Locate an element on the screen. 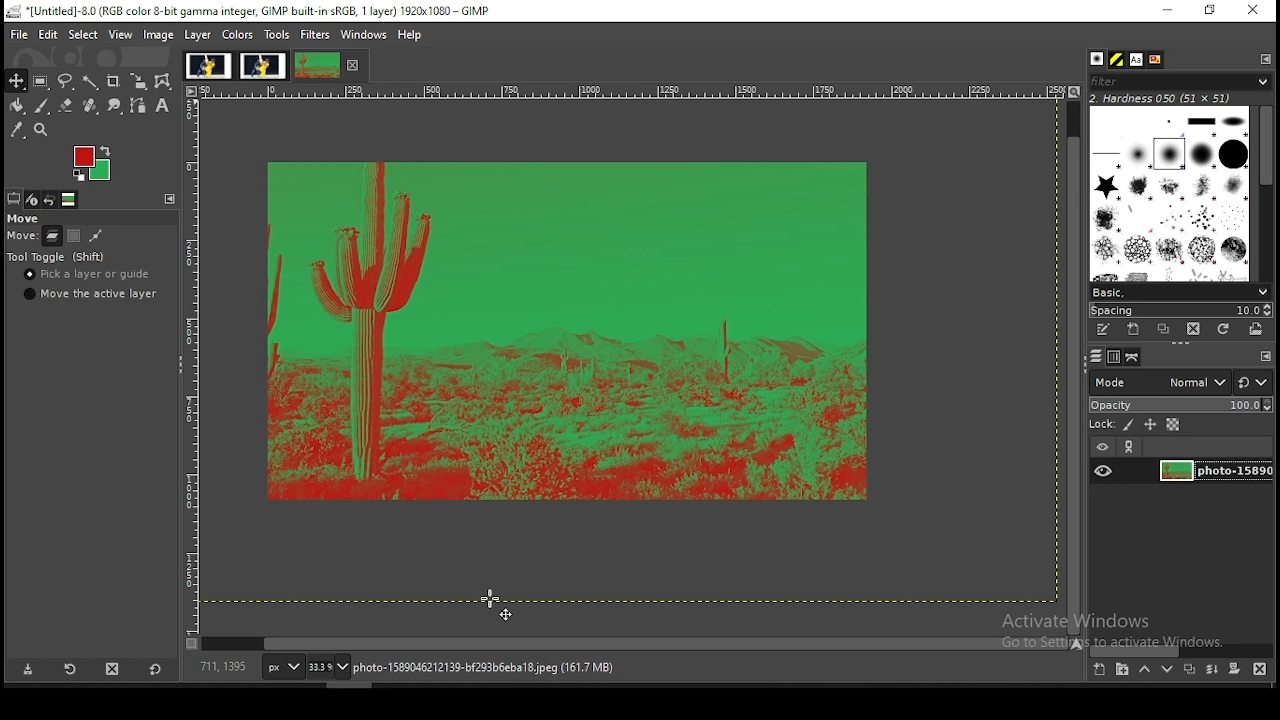  crop tool is located at coordinates (114, 80).